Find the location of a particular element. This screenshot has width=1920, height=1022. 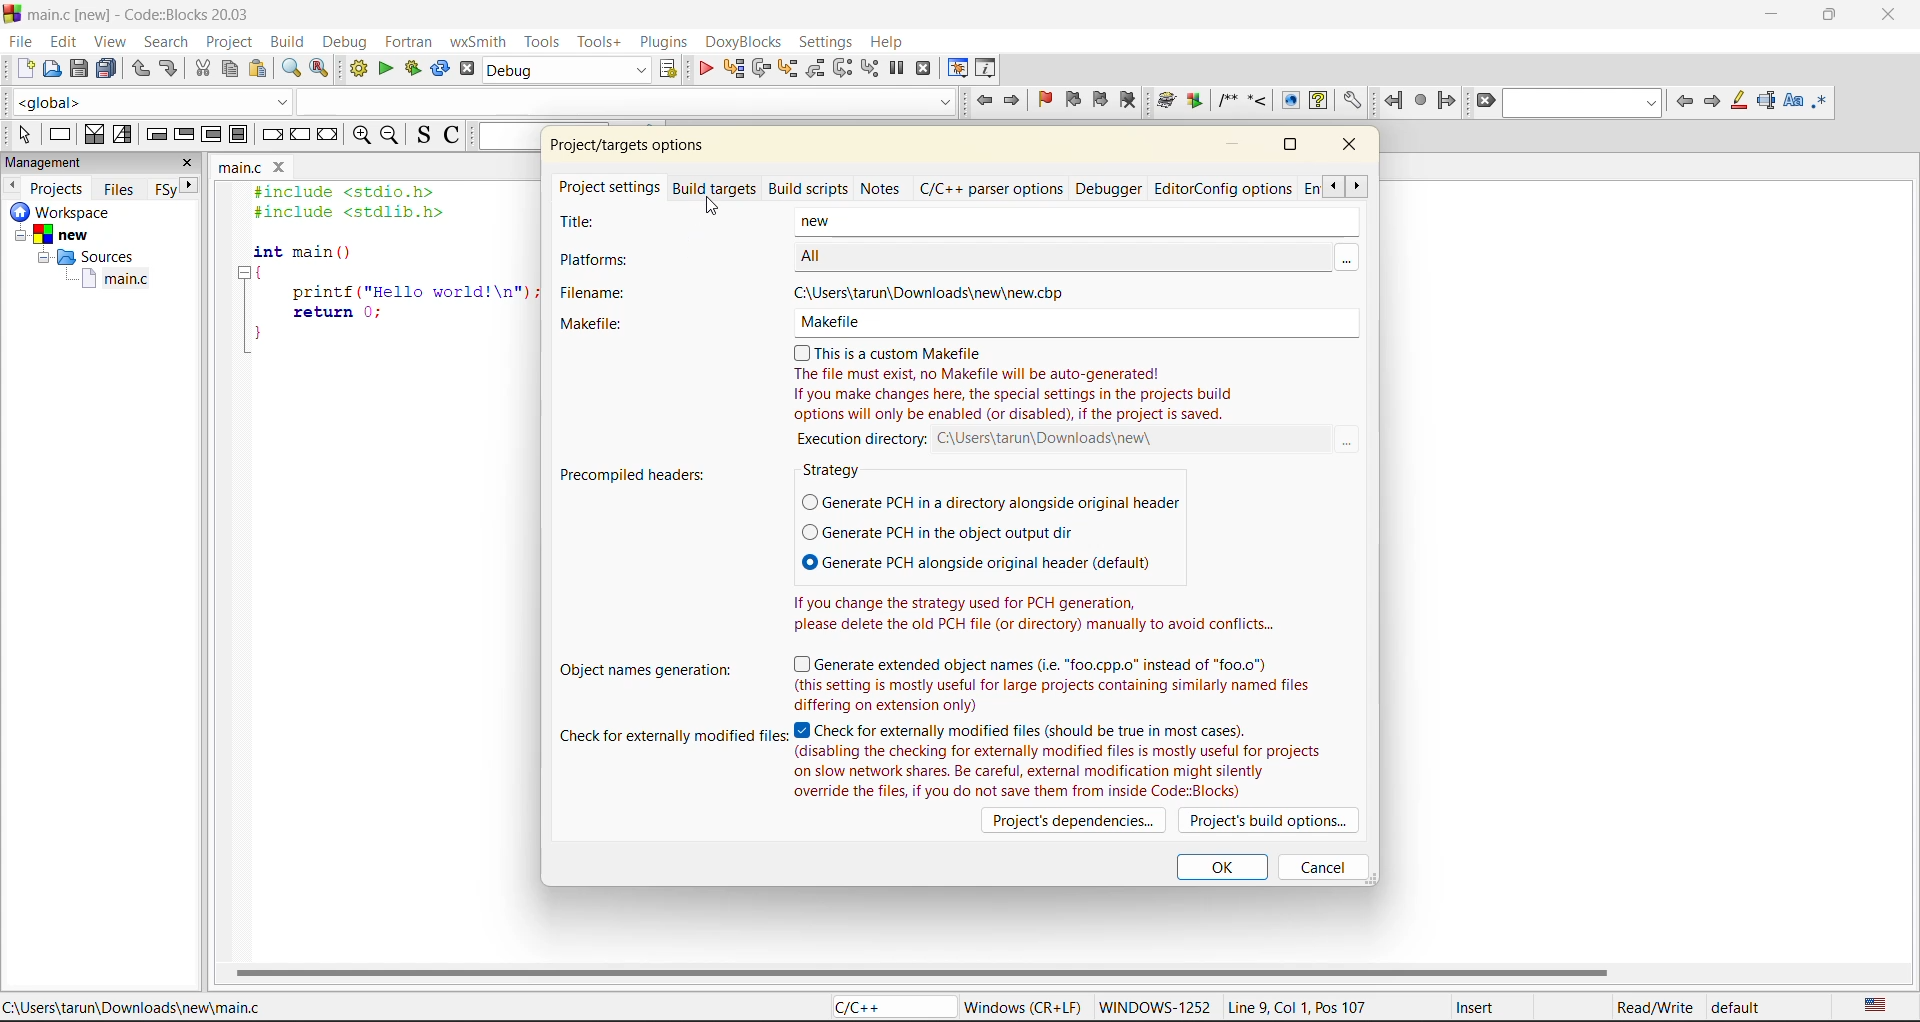

project is located at coordinates (231, 39).